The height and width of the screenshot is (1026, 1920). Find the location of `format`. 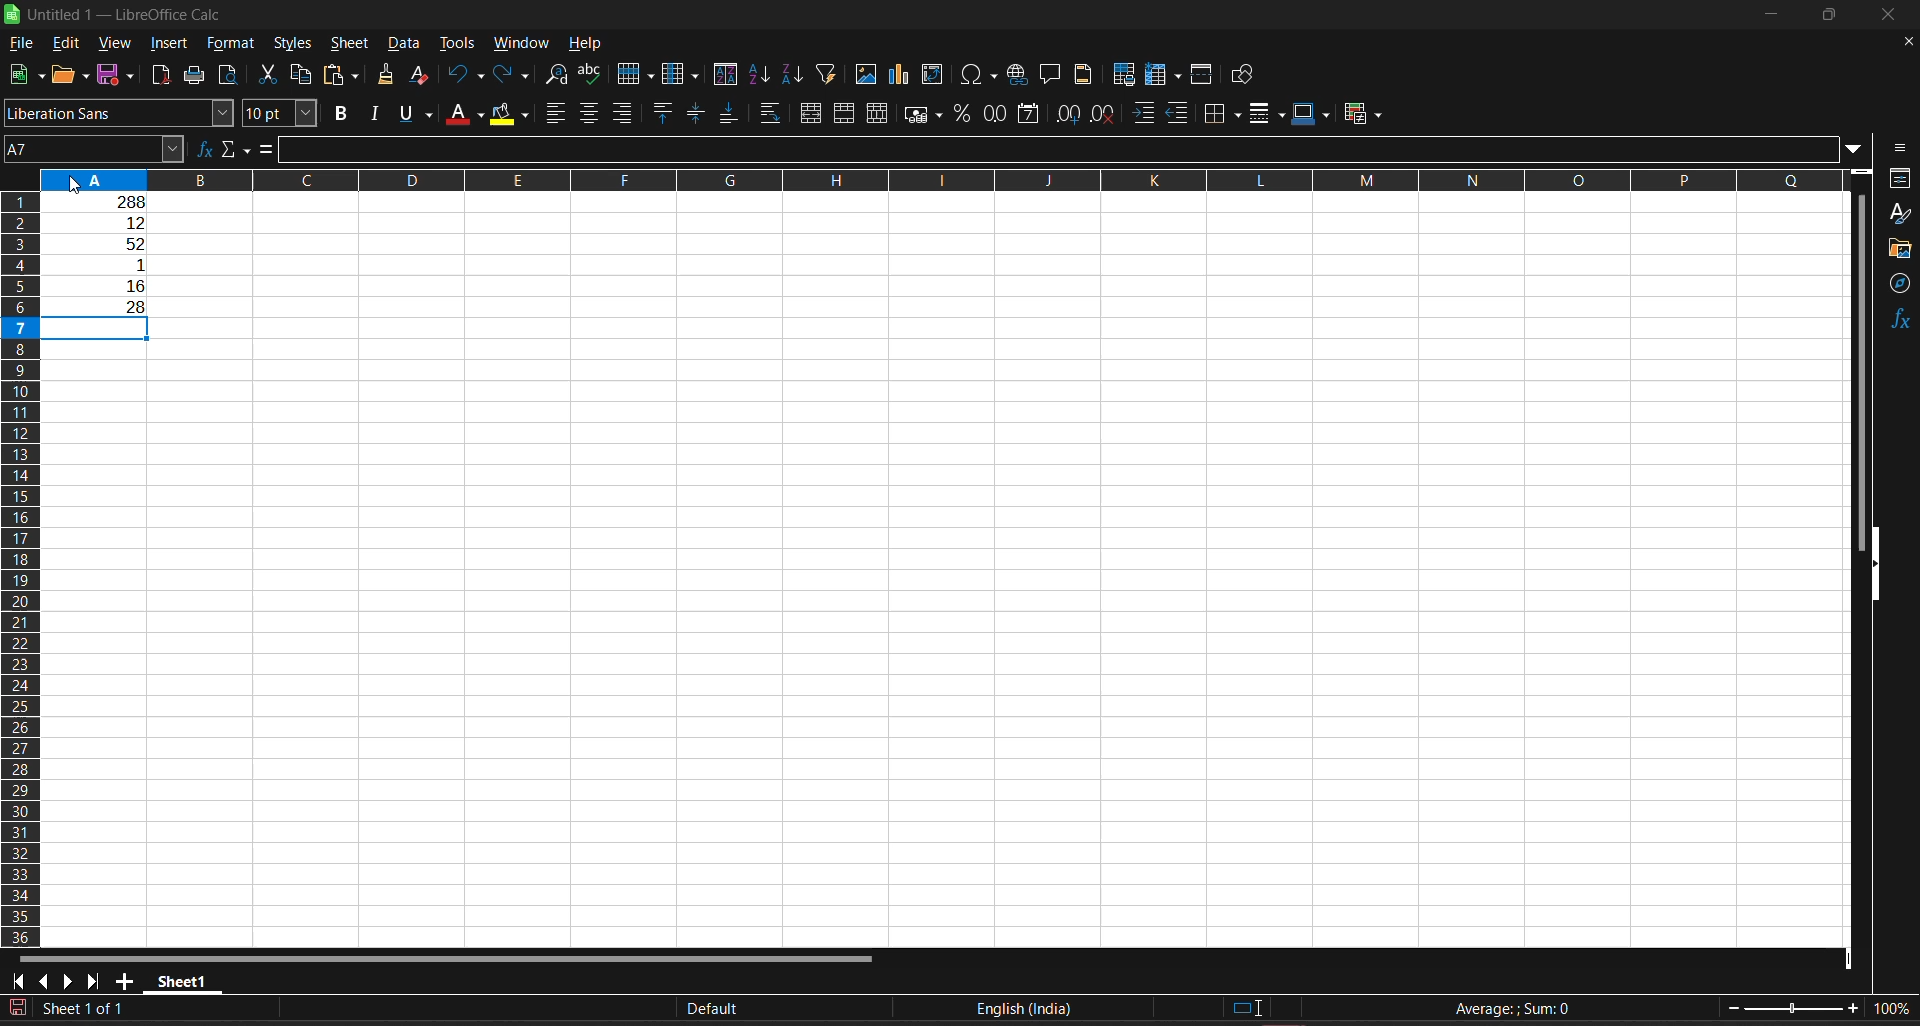

format is located at coordinates (231, 43).